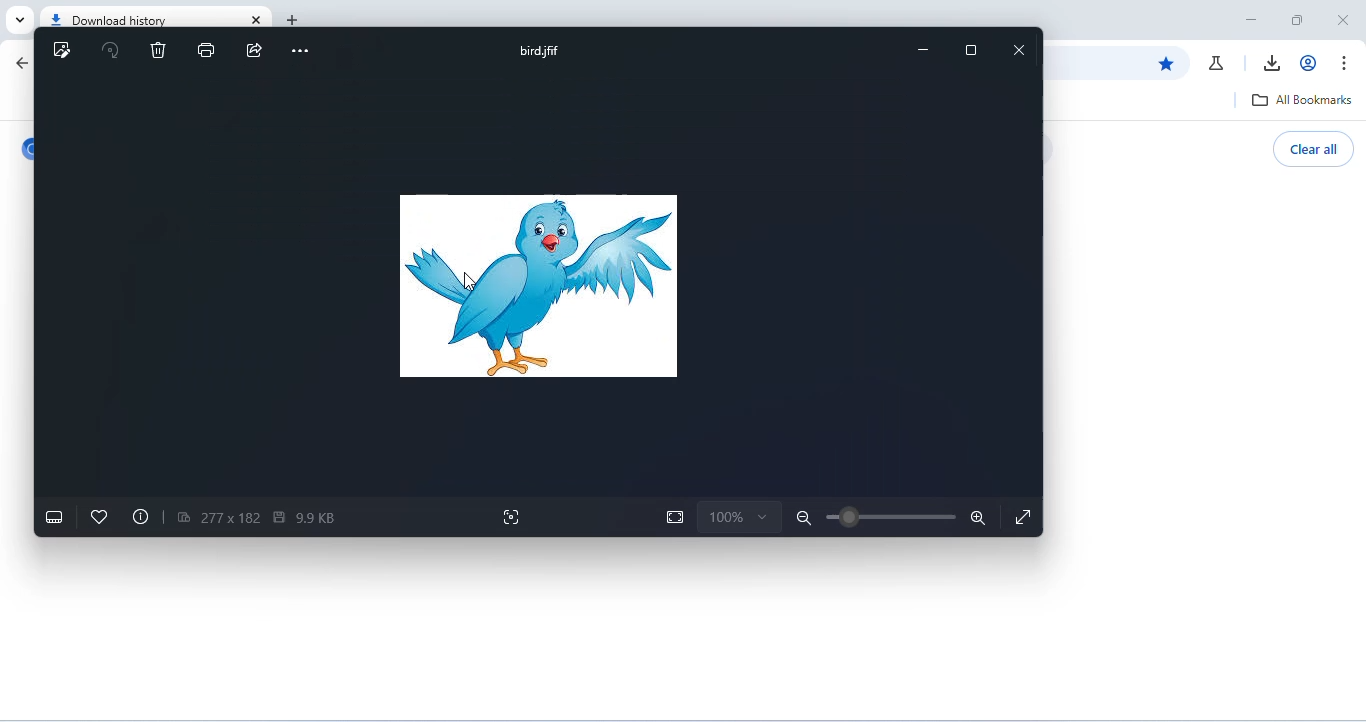  I want to click on visual search with bing, so click(514, 518).